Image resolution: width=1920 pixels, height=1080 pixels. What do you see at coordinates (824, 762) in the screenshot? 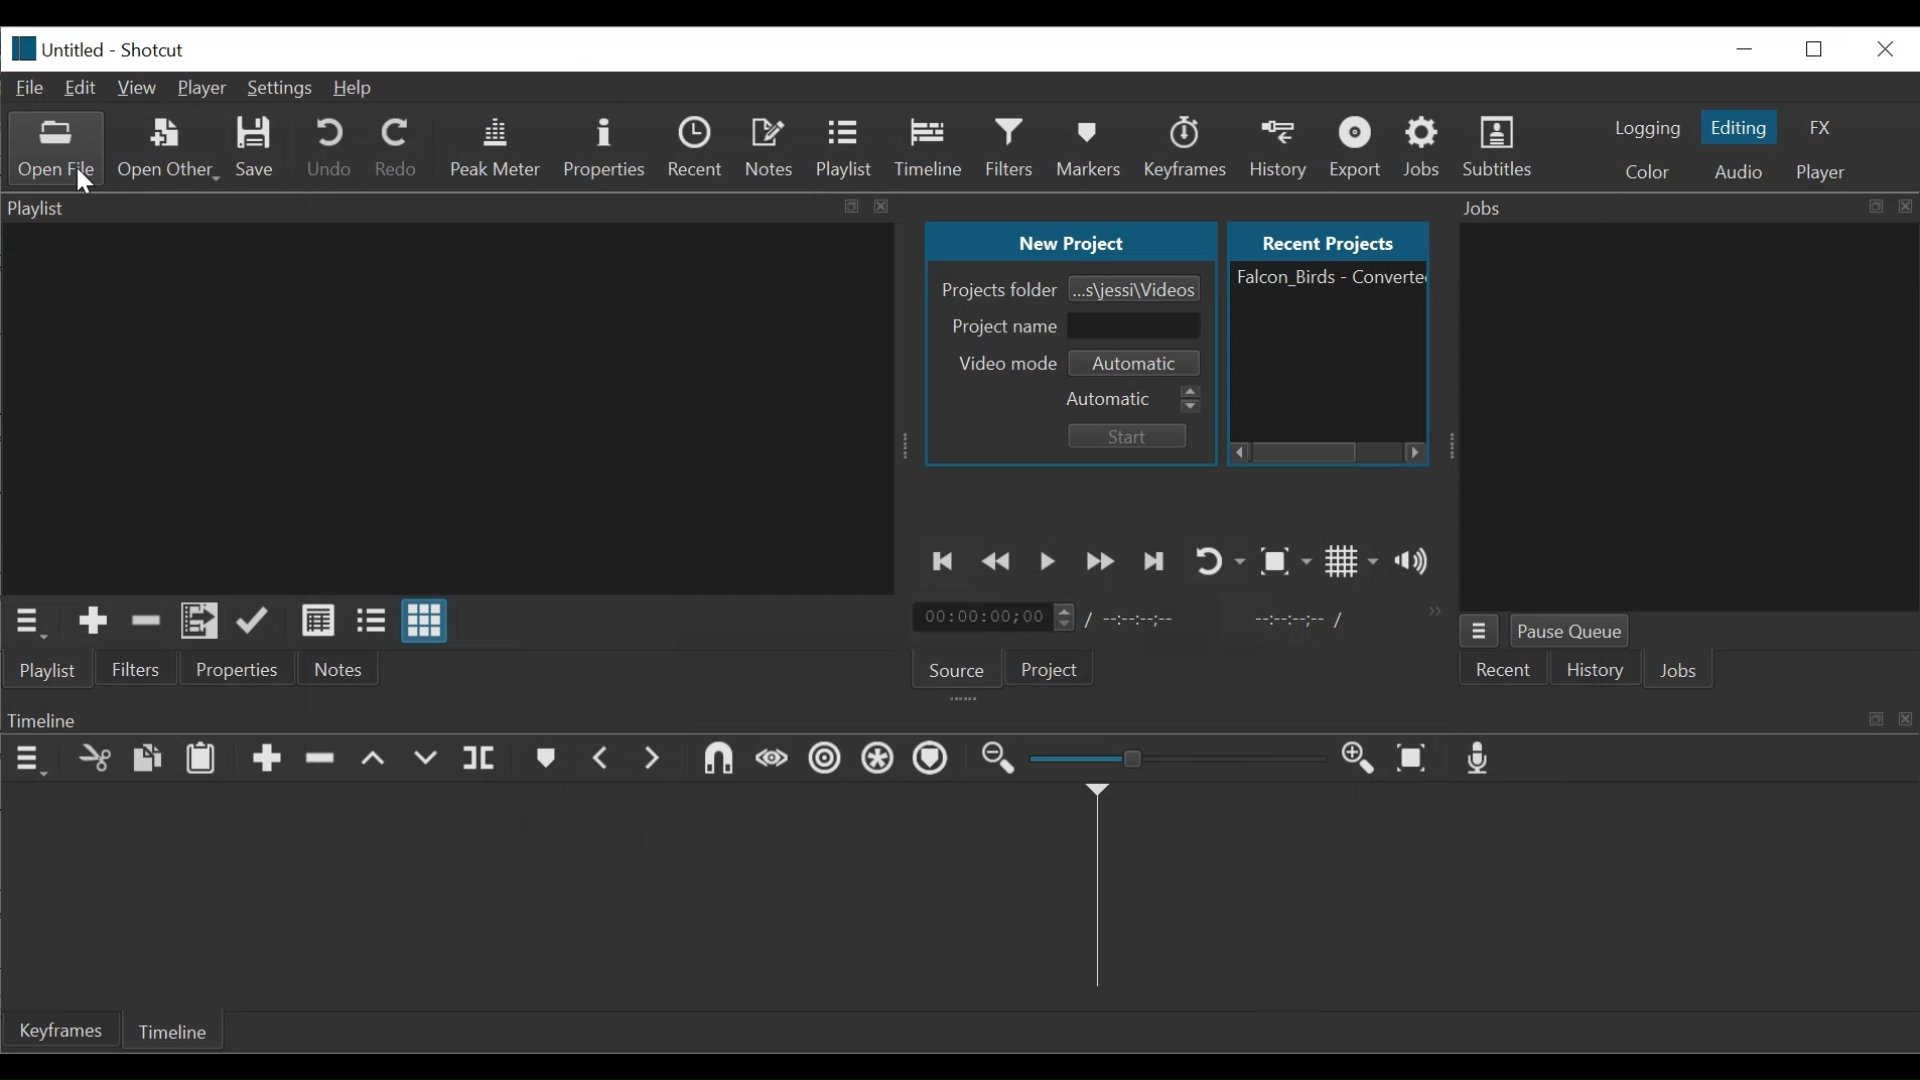
I see `Ripple` at bounding box center [824, 762].